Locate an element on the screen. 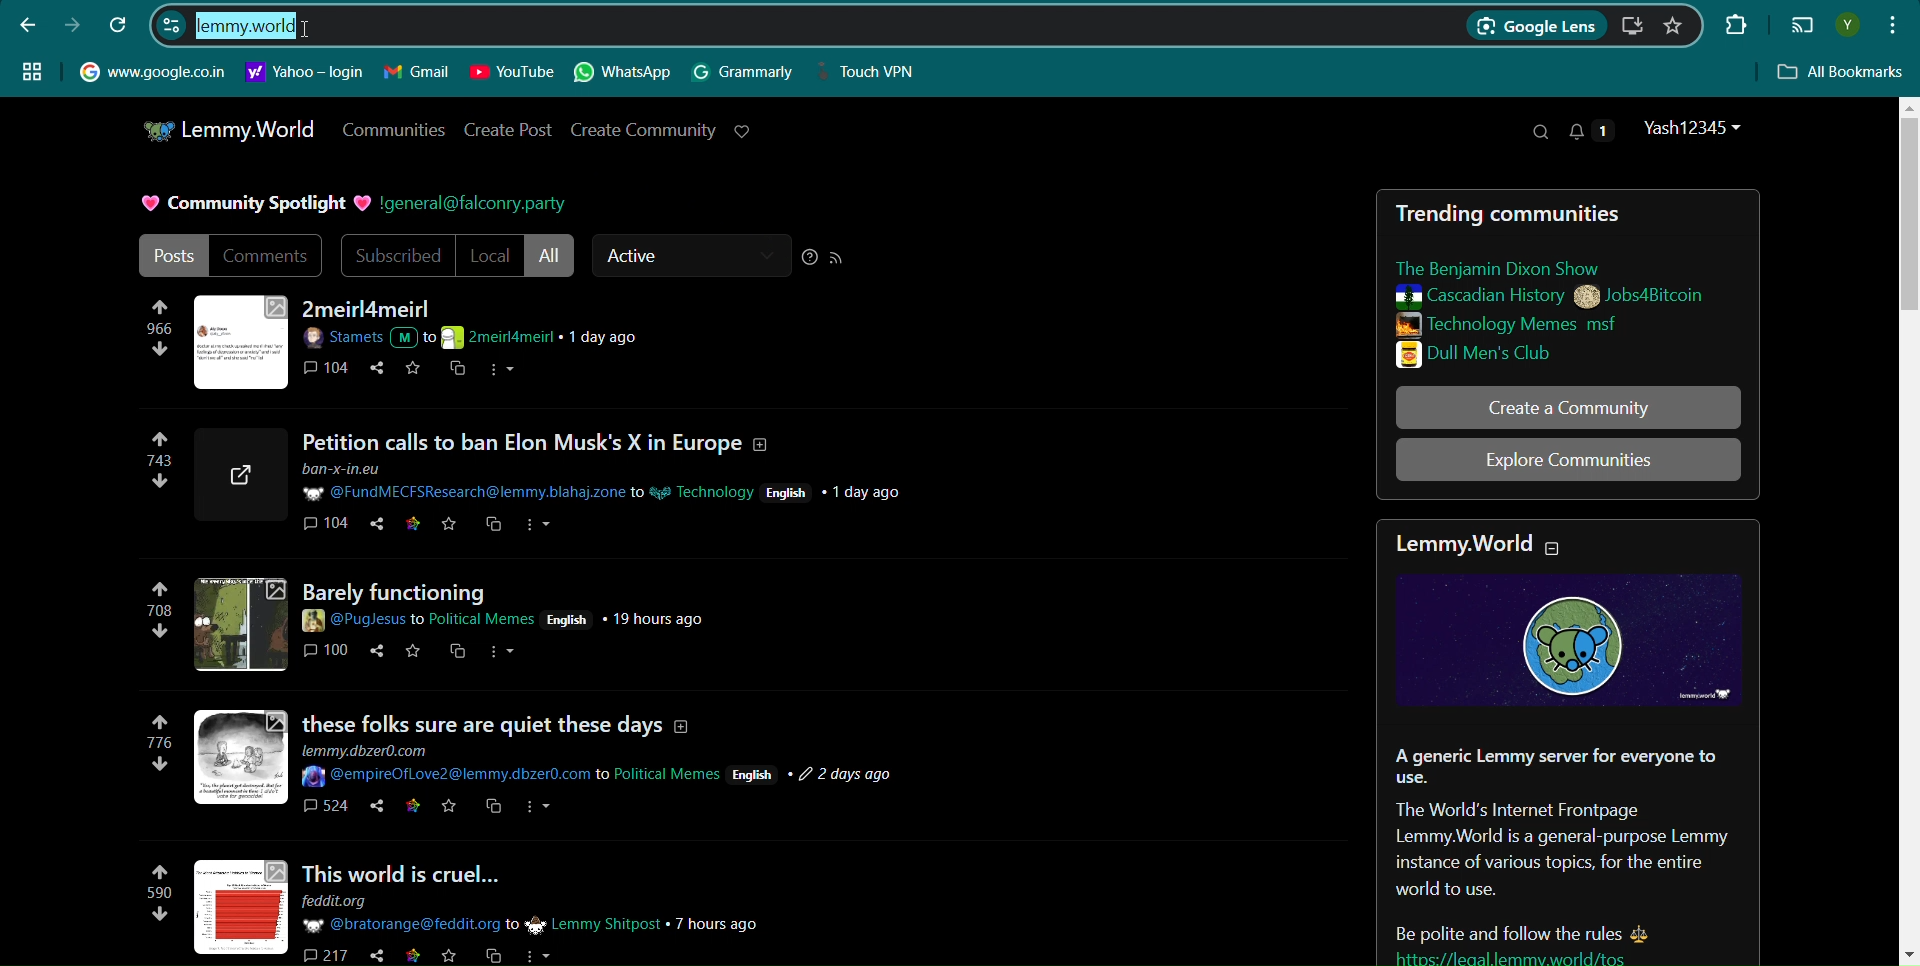  Barely functioning is located at coordinates (428, 588).